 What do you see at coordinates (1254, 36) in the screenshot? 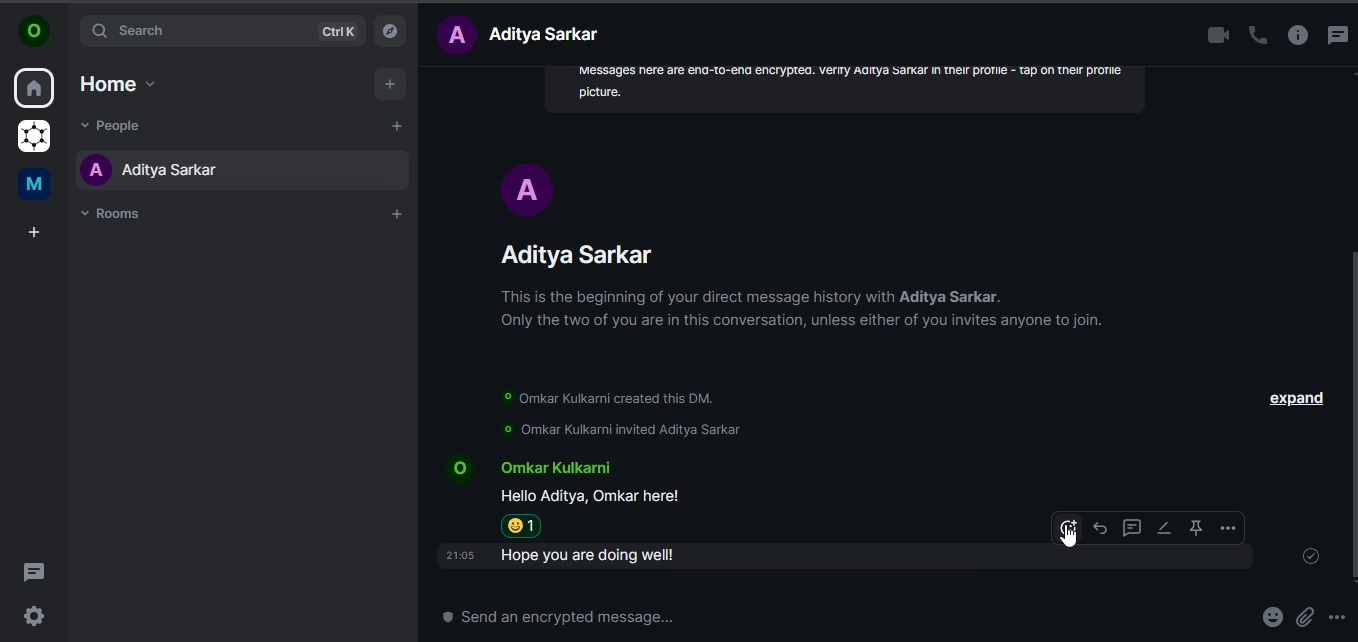
I see `voice call` at bounding box center [1254, 36].